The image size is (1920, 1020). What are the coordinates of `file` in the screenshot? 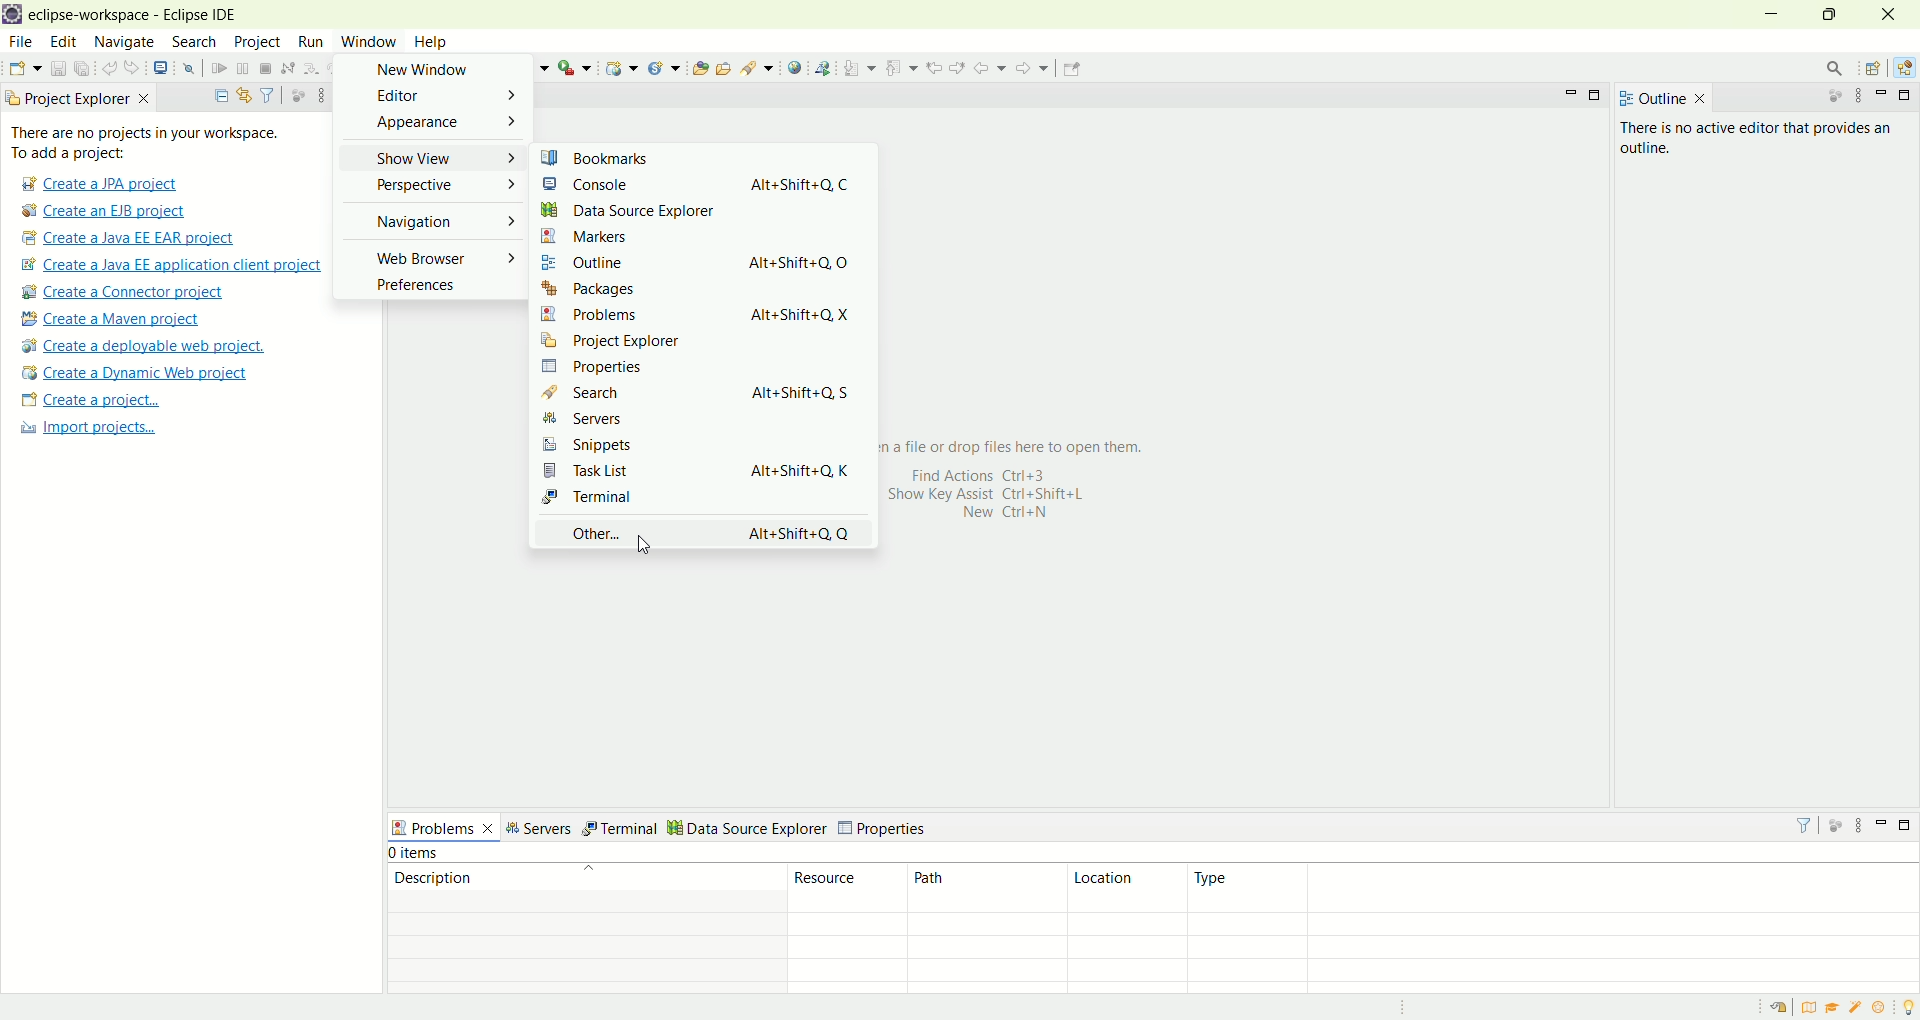 It's located at (18, 41).